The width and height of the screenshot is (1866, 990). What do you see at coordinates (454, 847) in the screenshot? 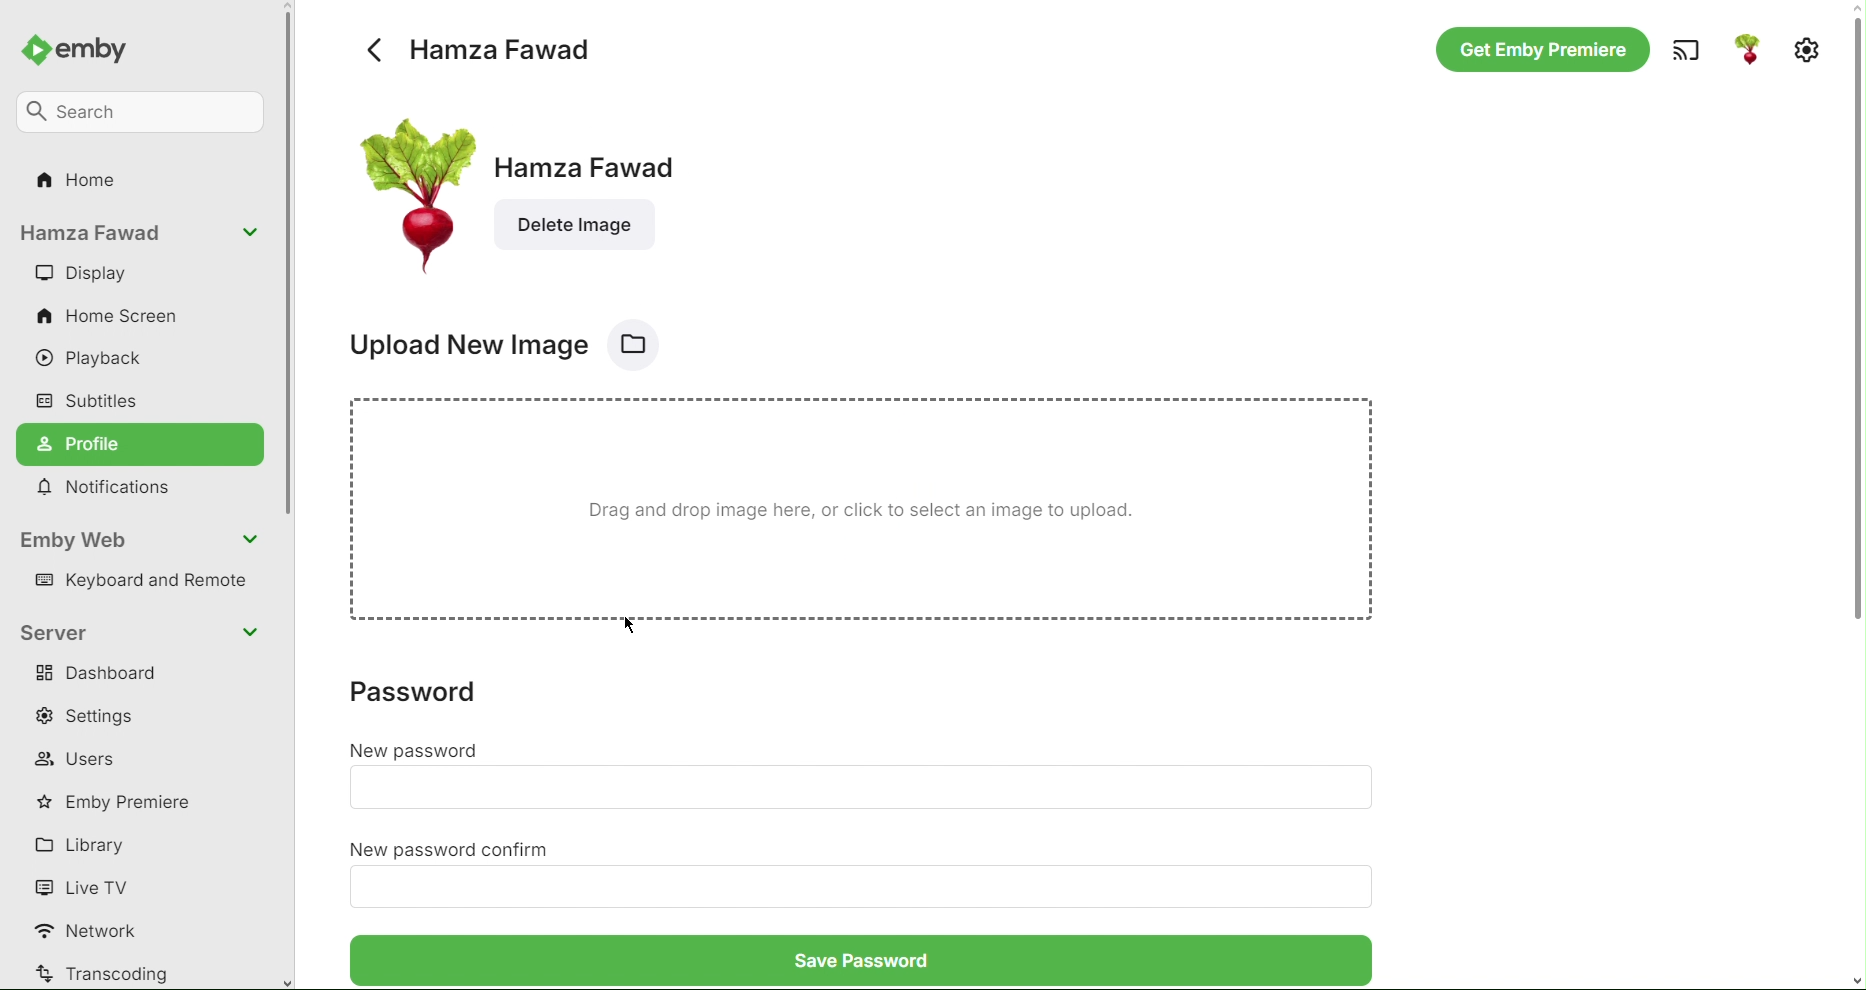
I see `New Password Confirm` at bounding box center [454, 847].